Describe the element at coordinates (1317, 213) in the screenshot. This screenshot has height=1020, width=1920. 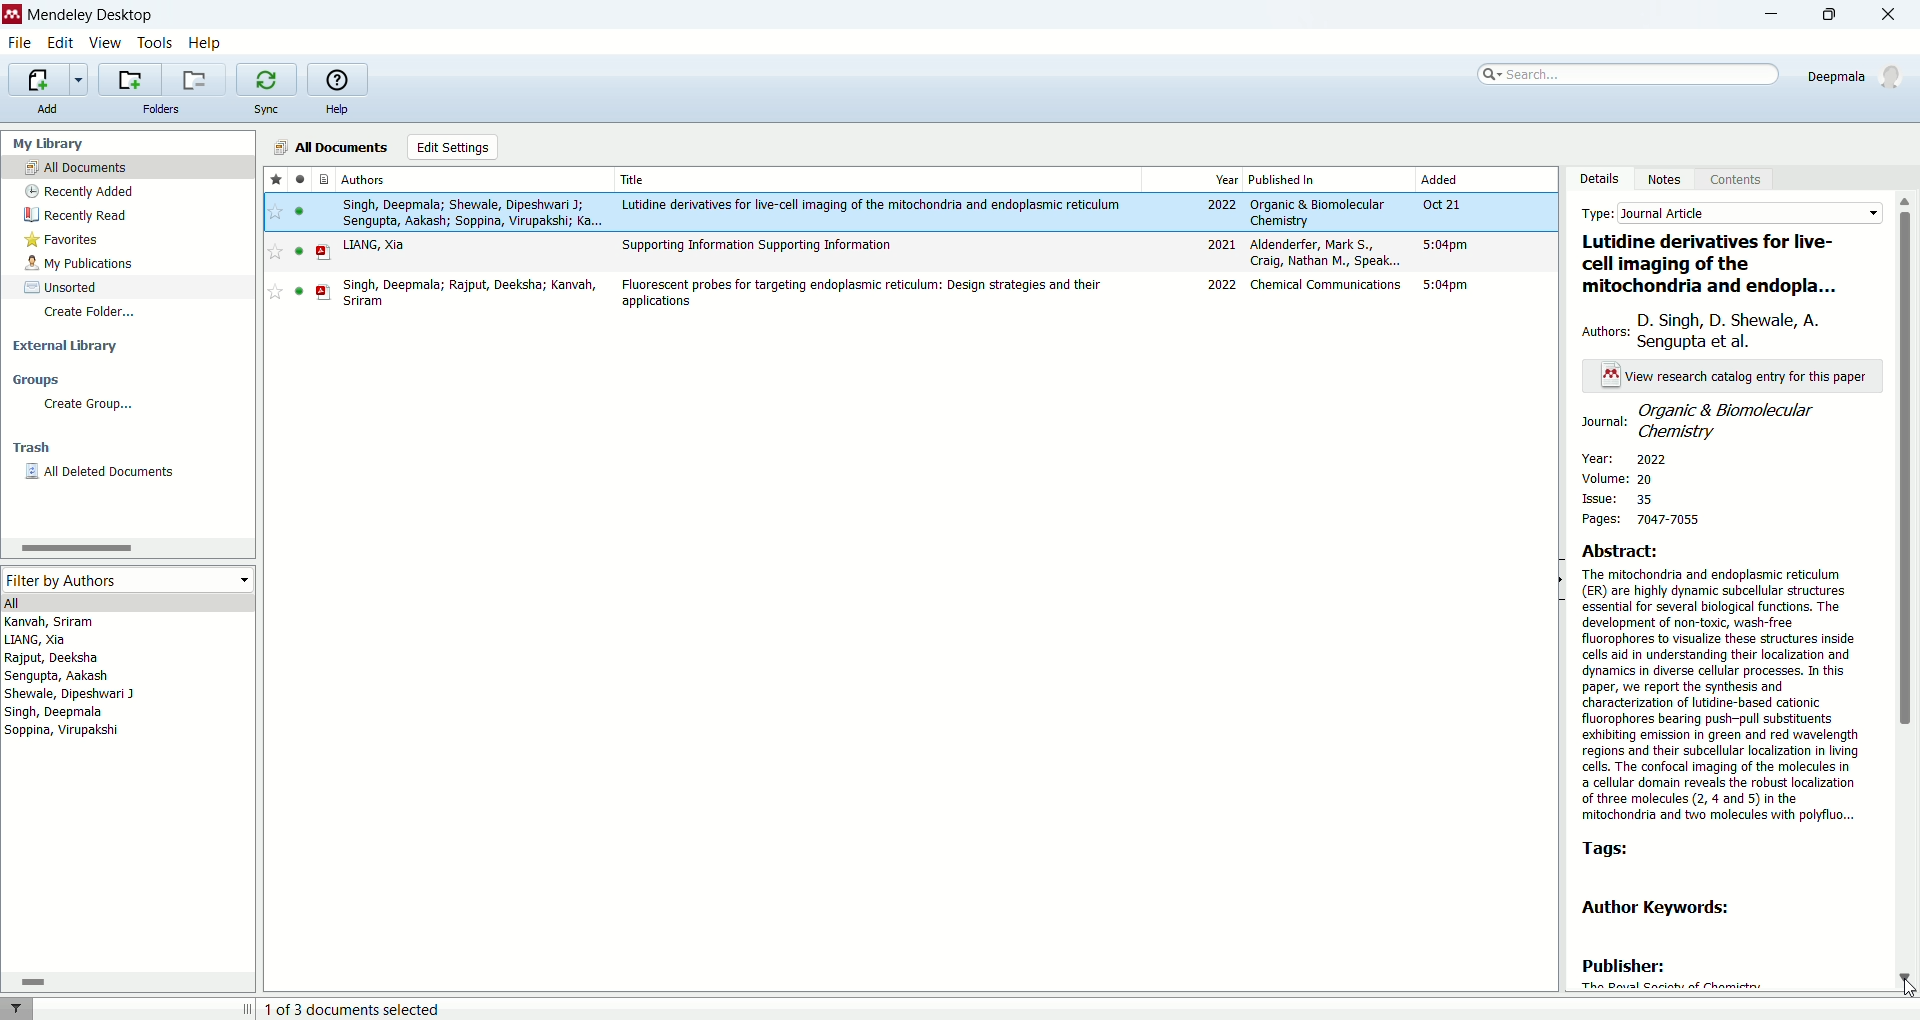
I see `organic & biomolecular chemistry` at that location.